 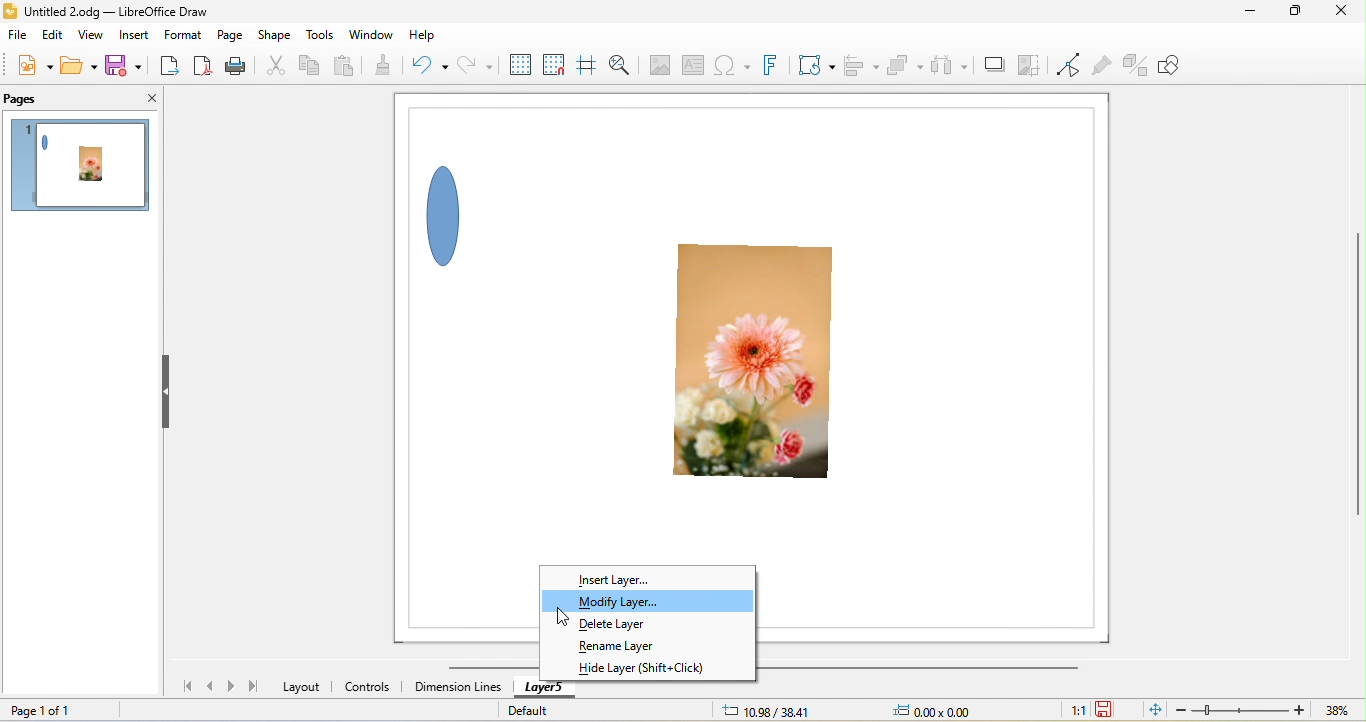 I want to click on image, so click(x=657, y=65).